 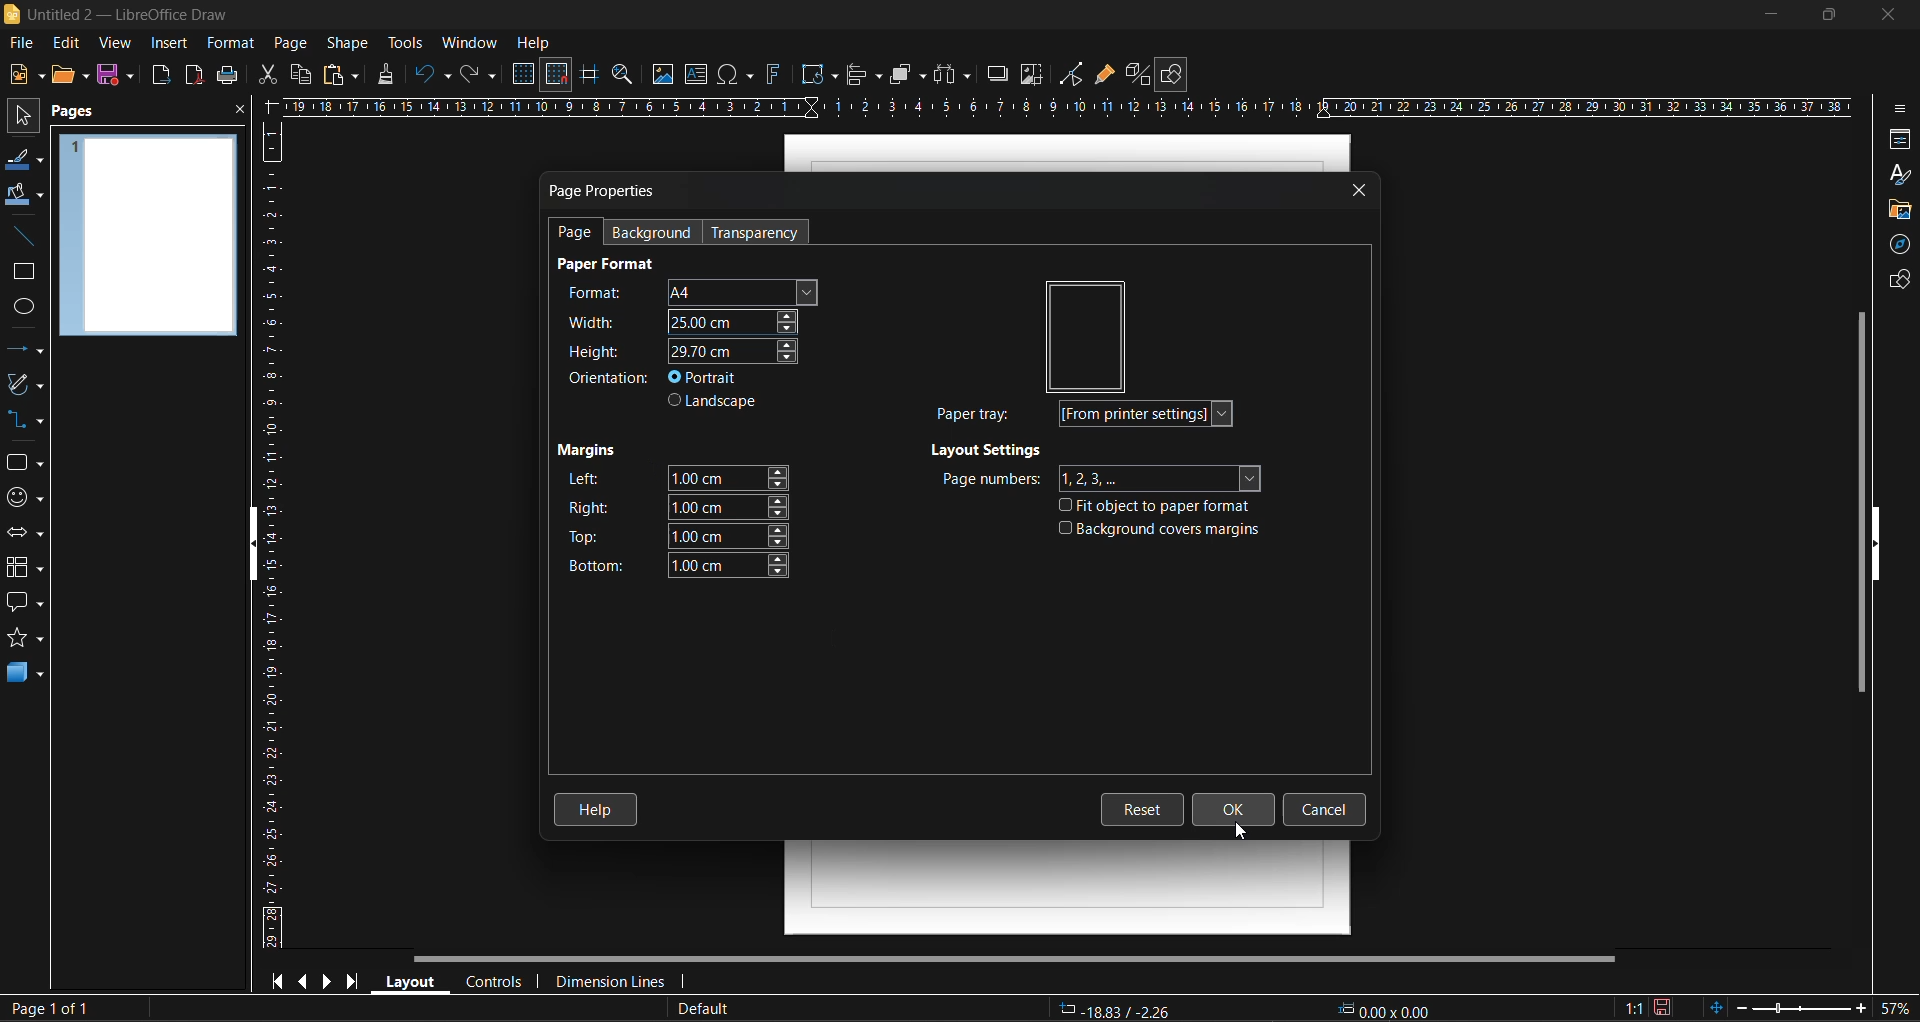 I want to click on tools, so click(x=406, y=42).